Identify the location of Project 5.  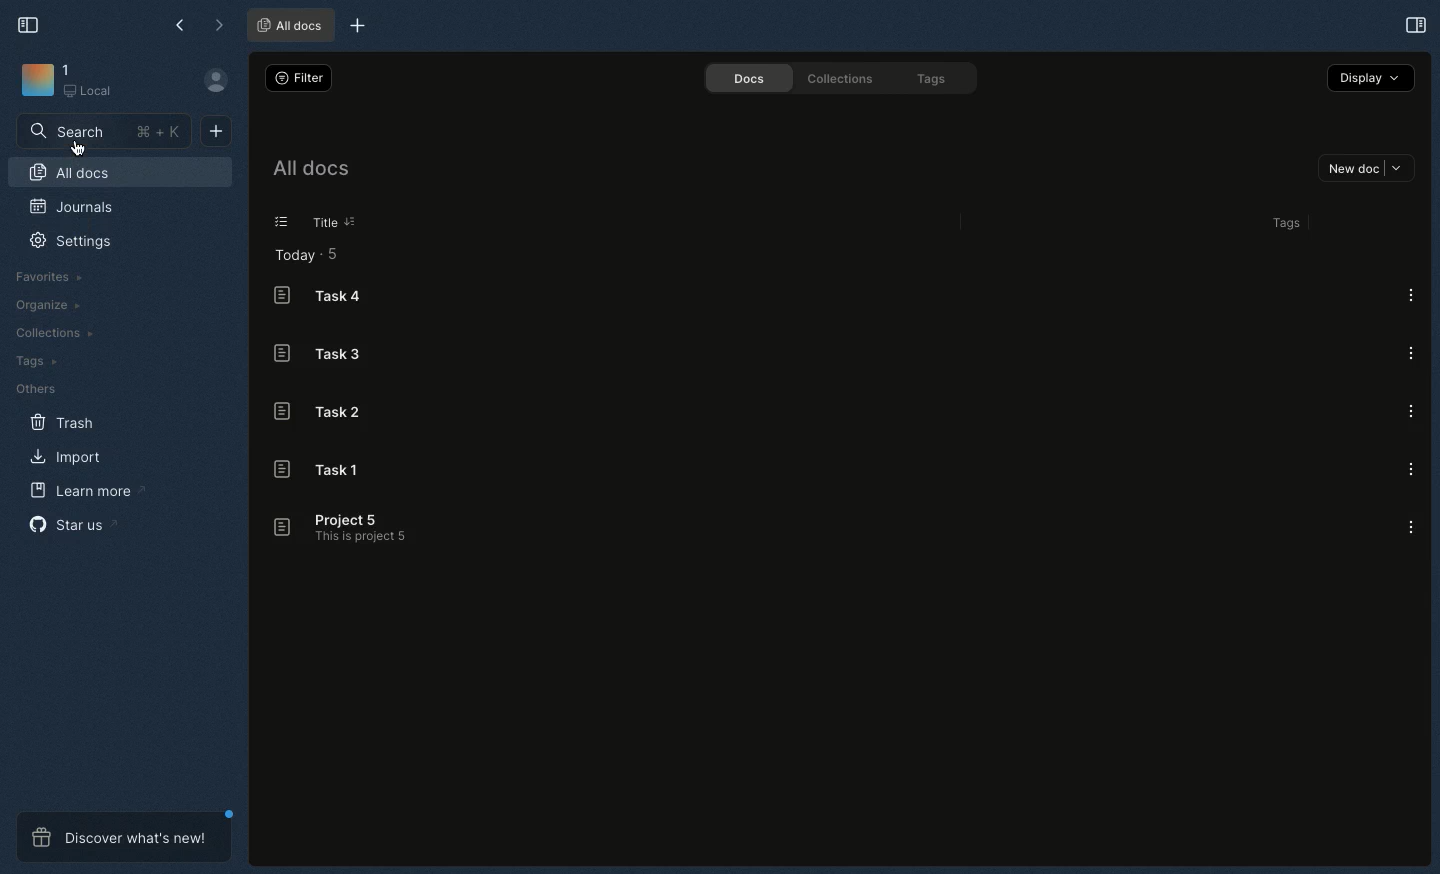
(340, 528).